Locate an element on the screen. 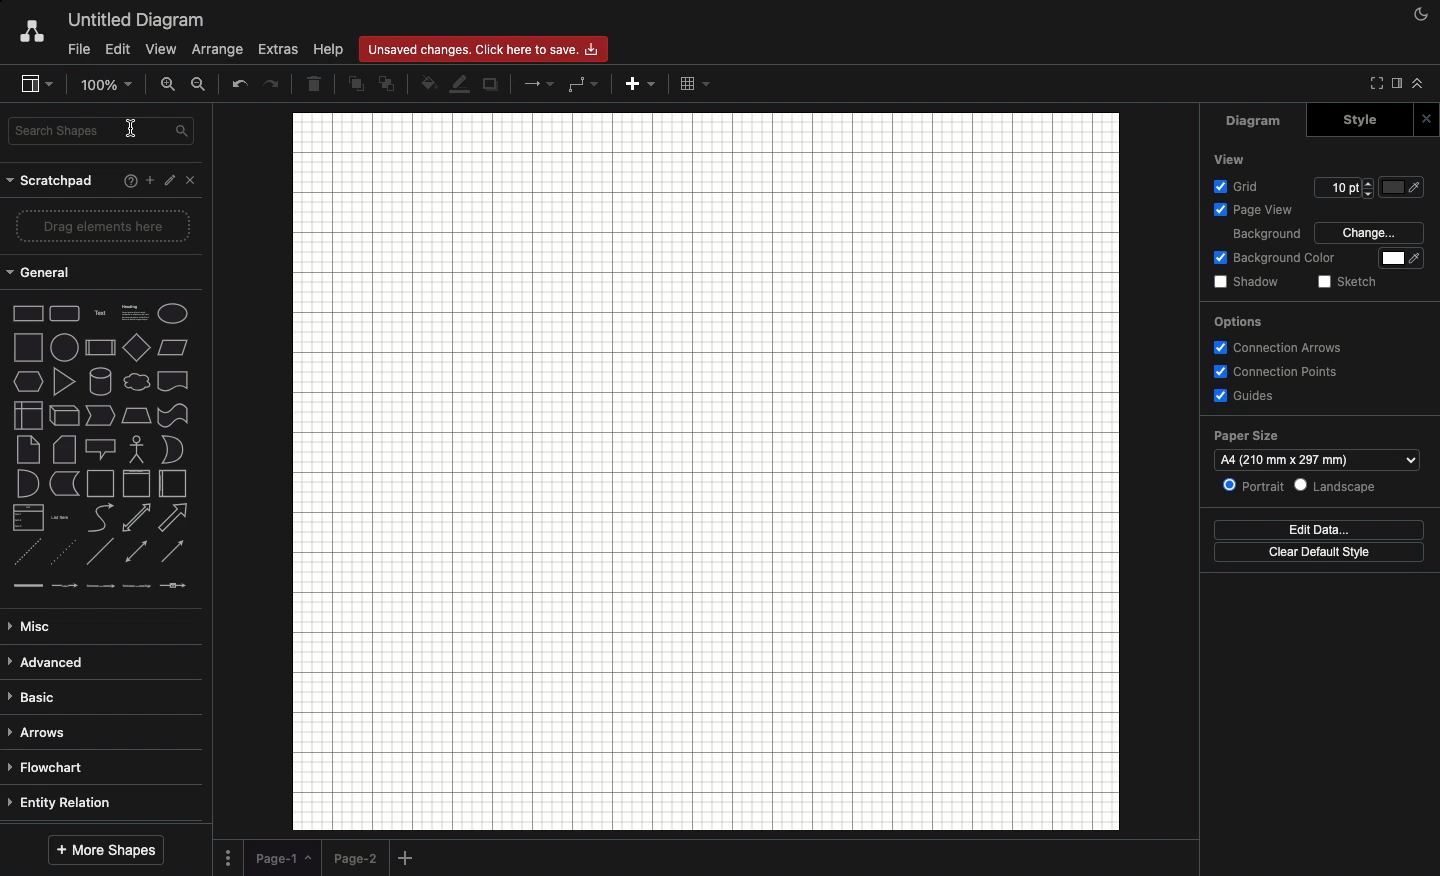 The width and height of the screenshot is (1440, 876). Page 2 is located at coordinates (354, 857).